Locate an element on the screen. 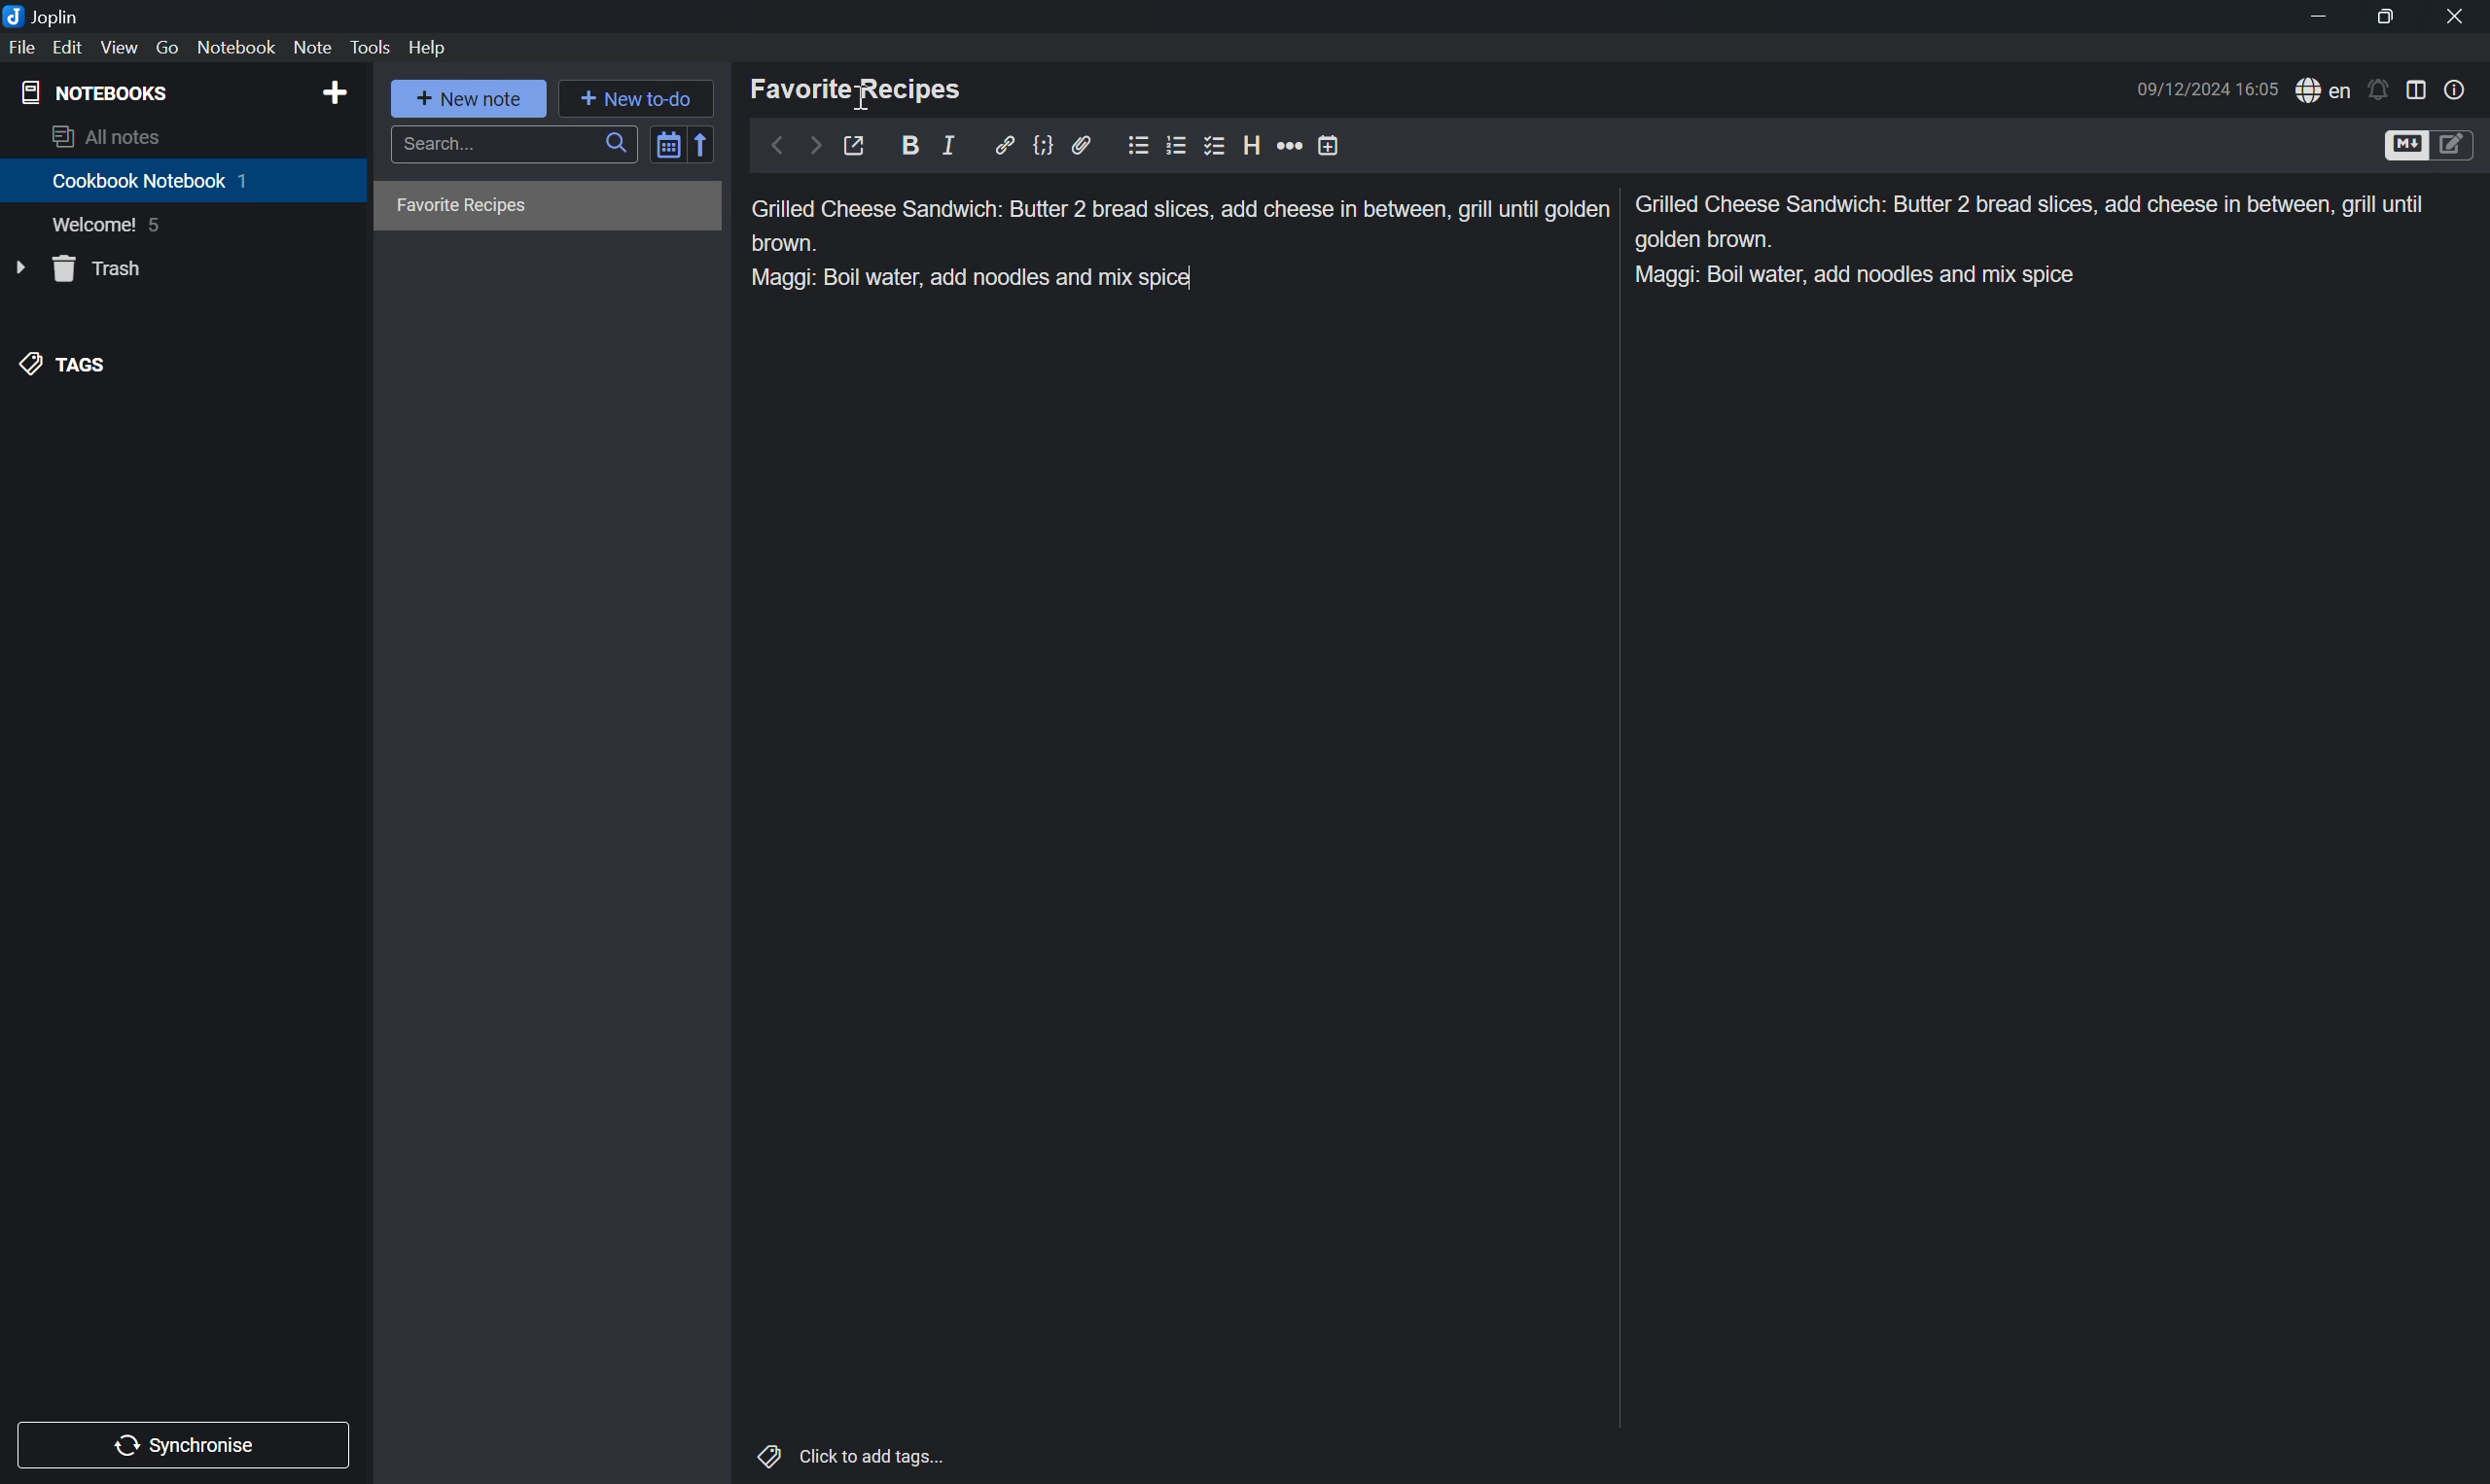  New note is located at coordinates (470, 96).